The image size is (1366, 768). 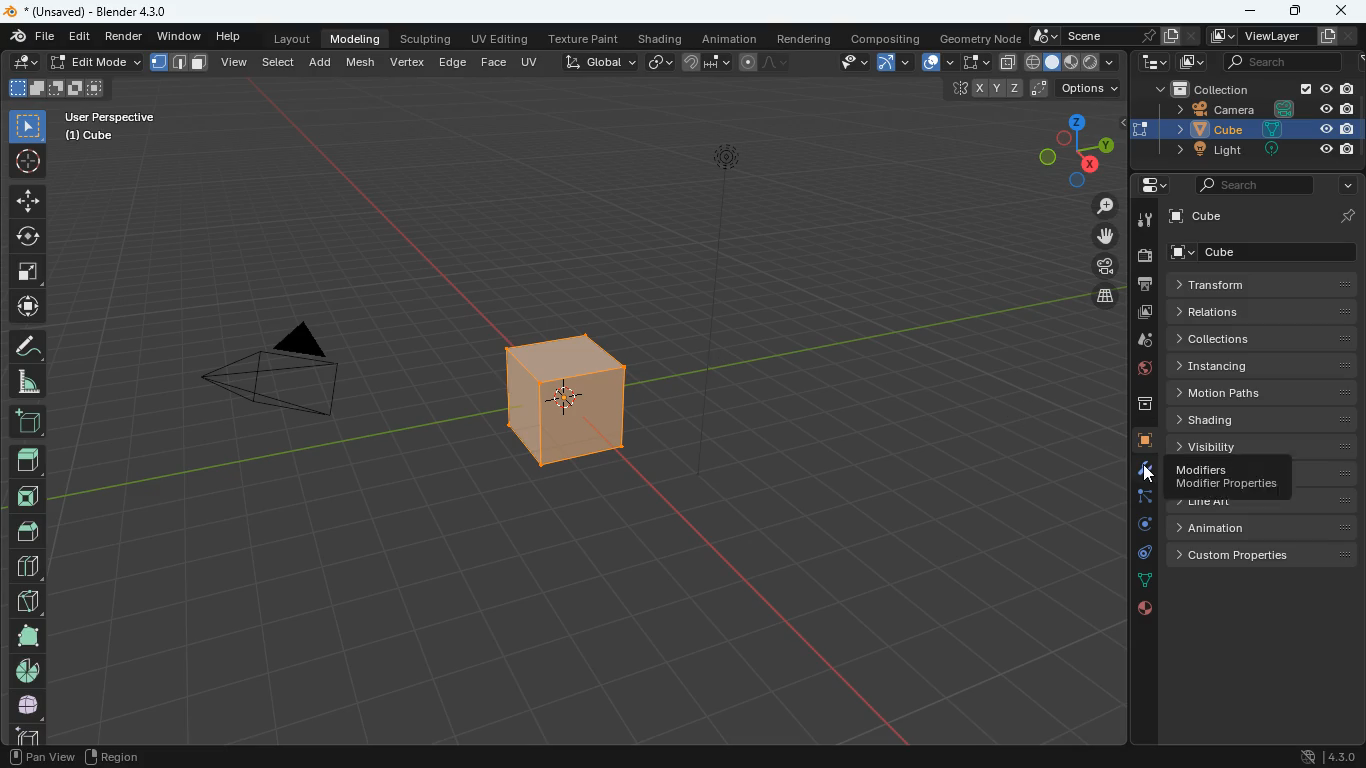 What do you see at coordinates (660, 39) in the screenshot?
I see `shading` at bounding box center [660, 39].